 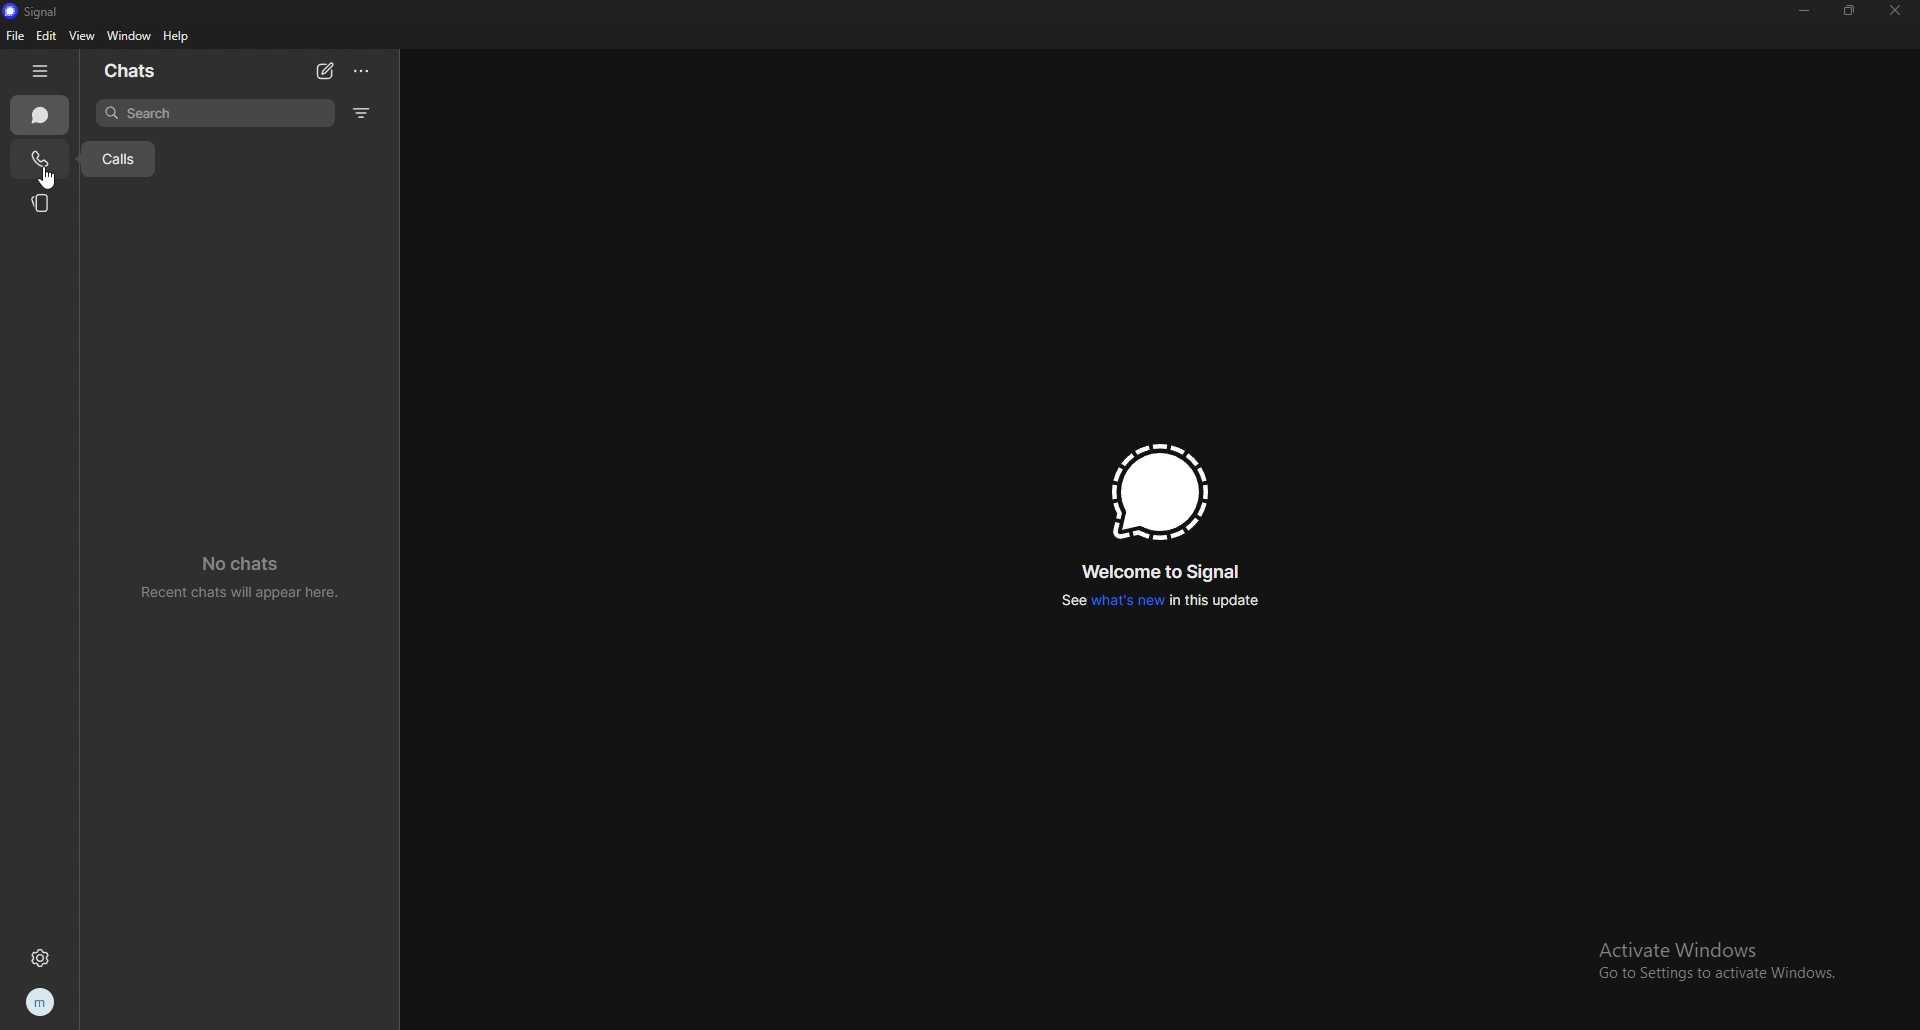 What do you see at coordinates (238, 578) in the screenshot?
I see `no chats recent chats will appear here` at bounding box center [238, 578].